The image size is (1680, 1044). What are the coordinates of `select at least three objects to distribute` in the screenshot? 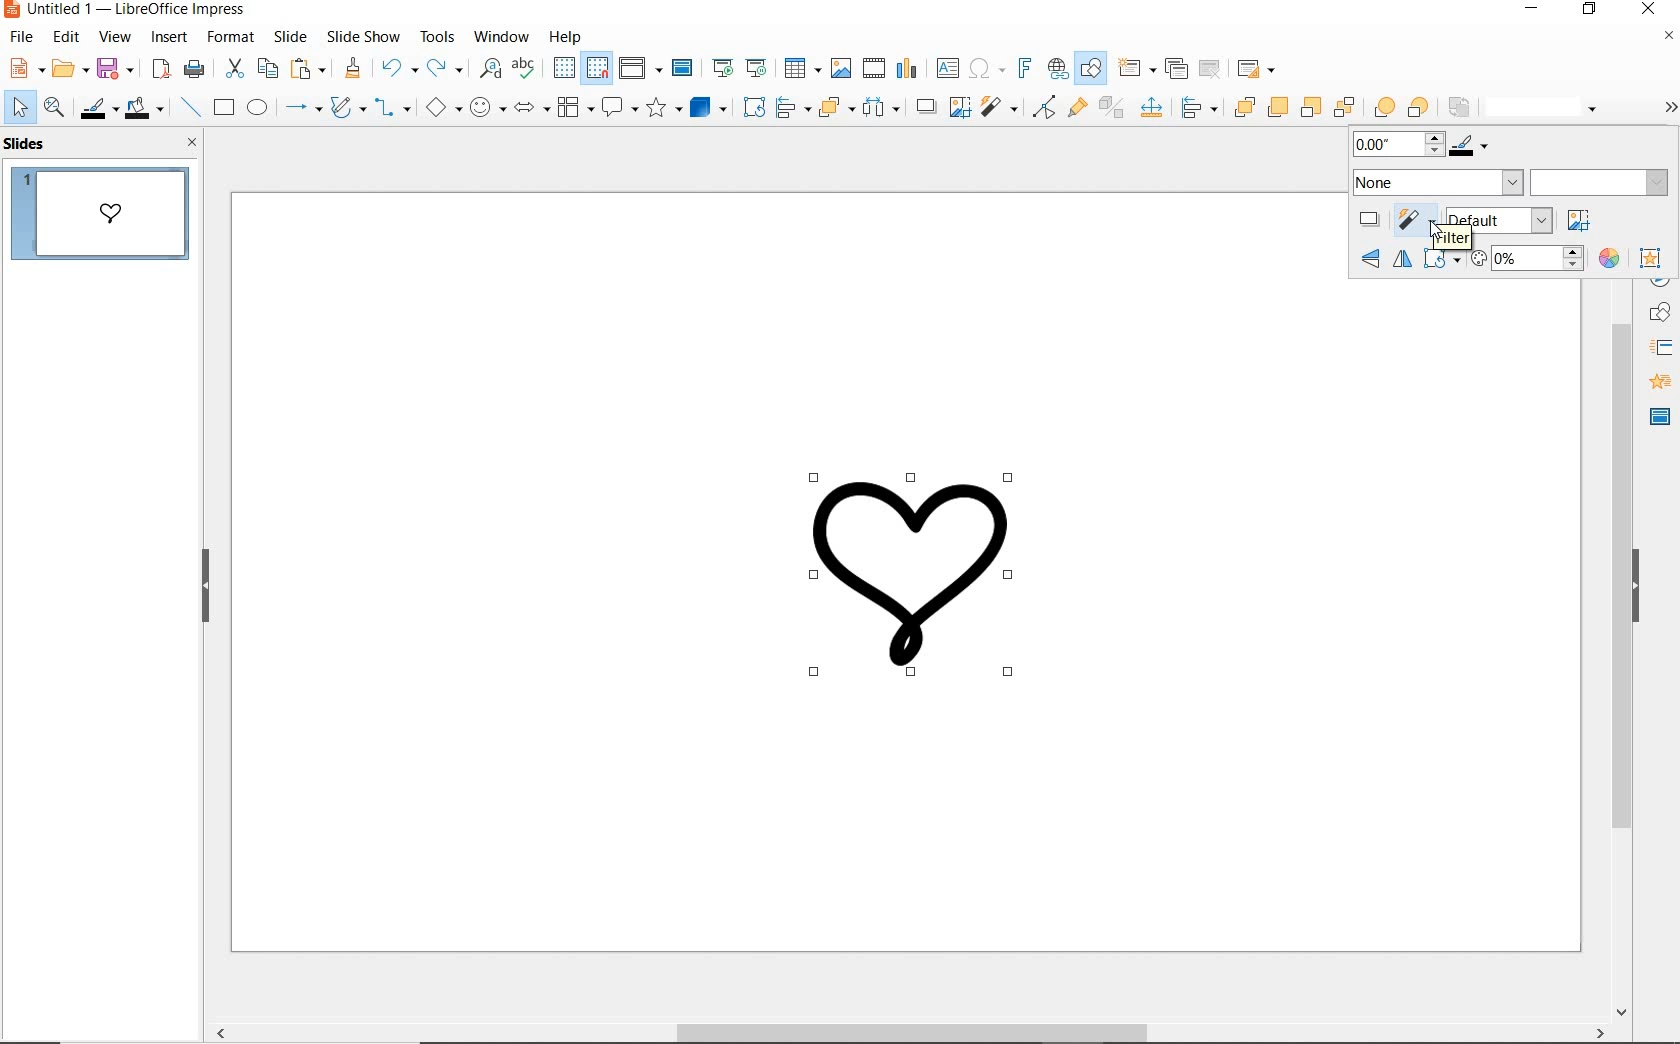 It's located at (882, 109).